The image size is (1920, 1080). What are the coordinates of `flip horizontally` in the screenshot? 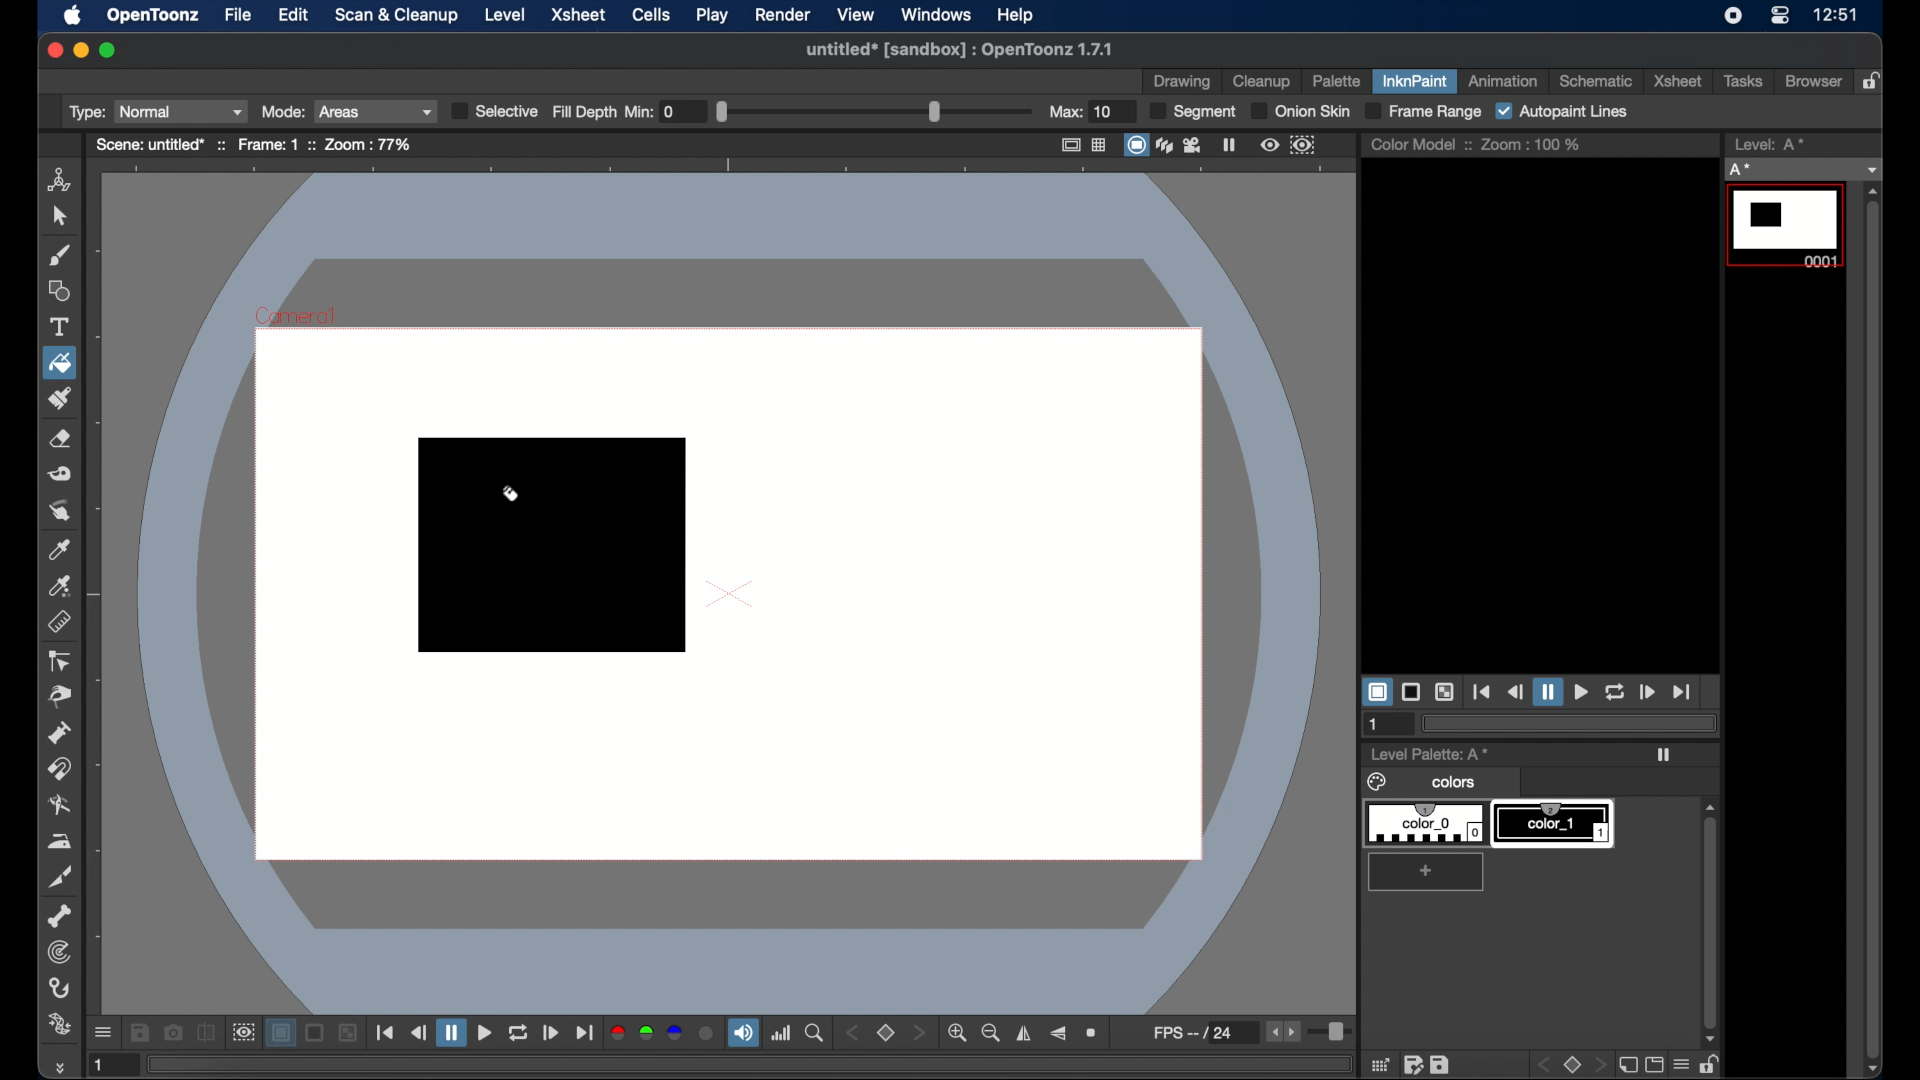 It's located at (1025, 1033).